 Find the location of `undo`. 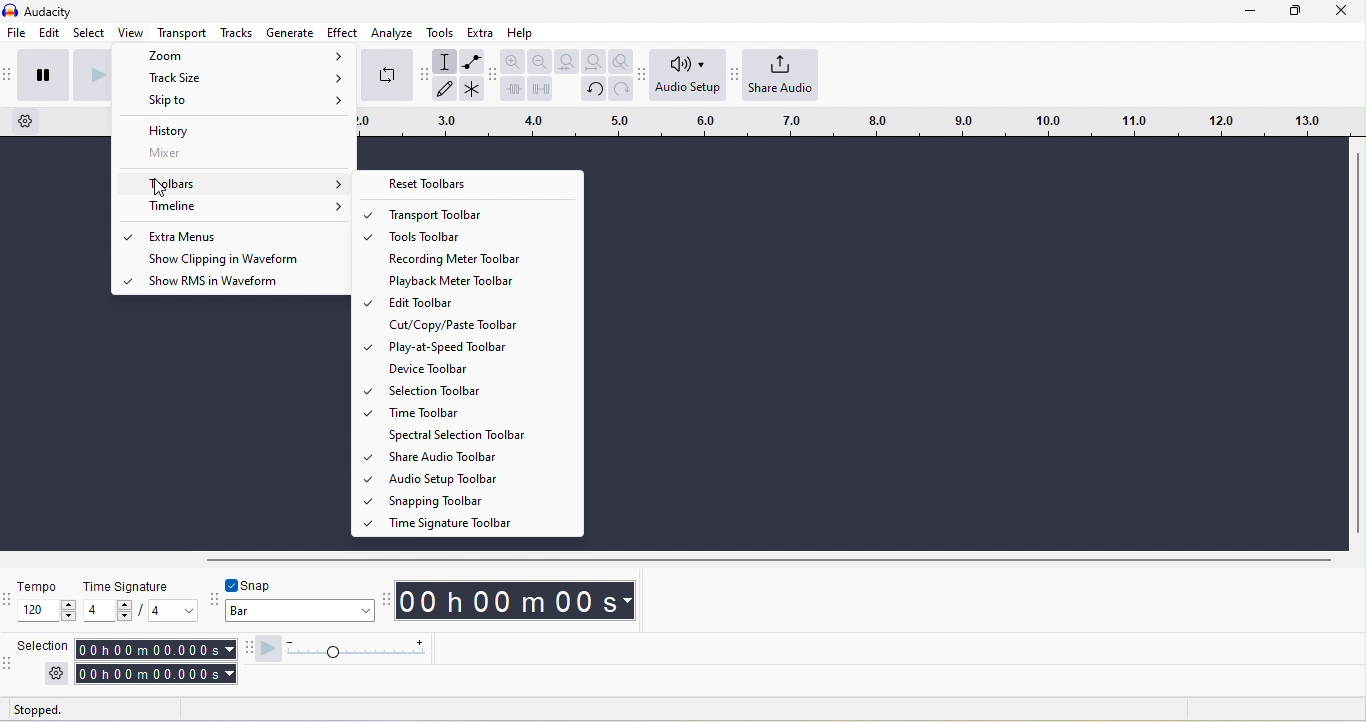

undo is located at coordinates (594, 90).